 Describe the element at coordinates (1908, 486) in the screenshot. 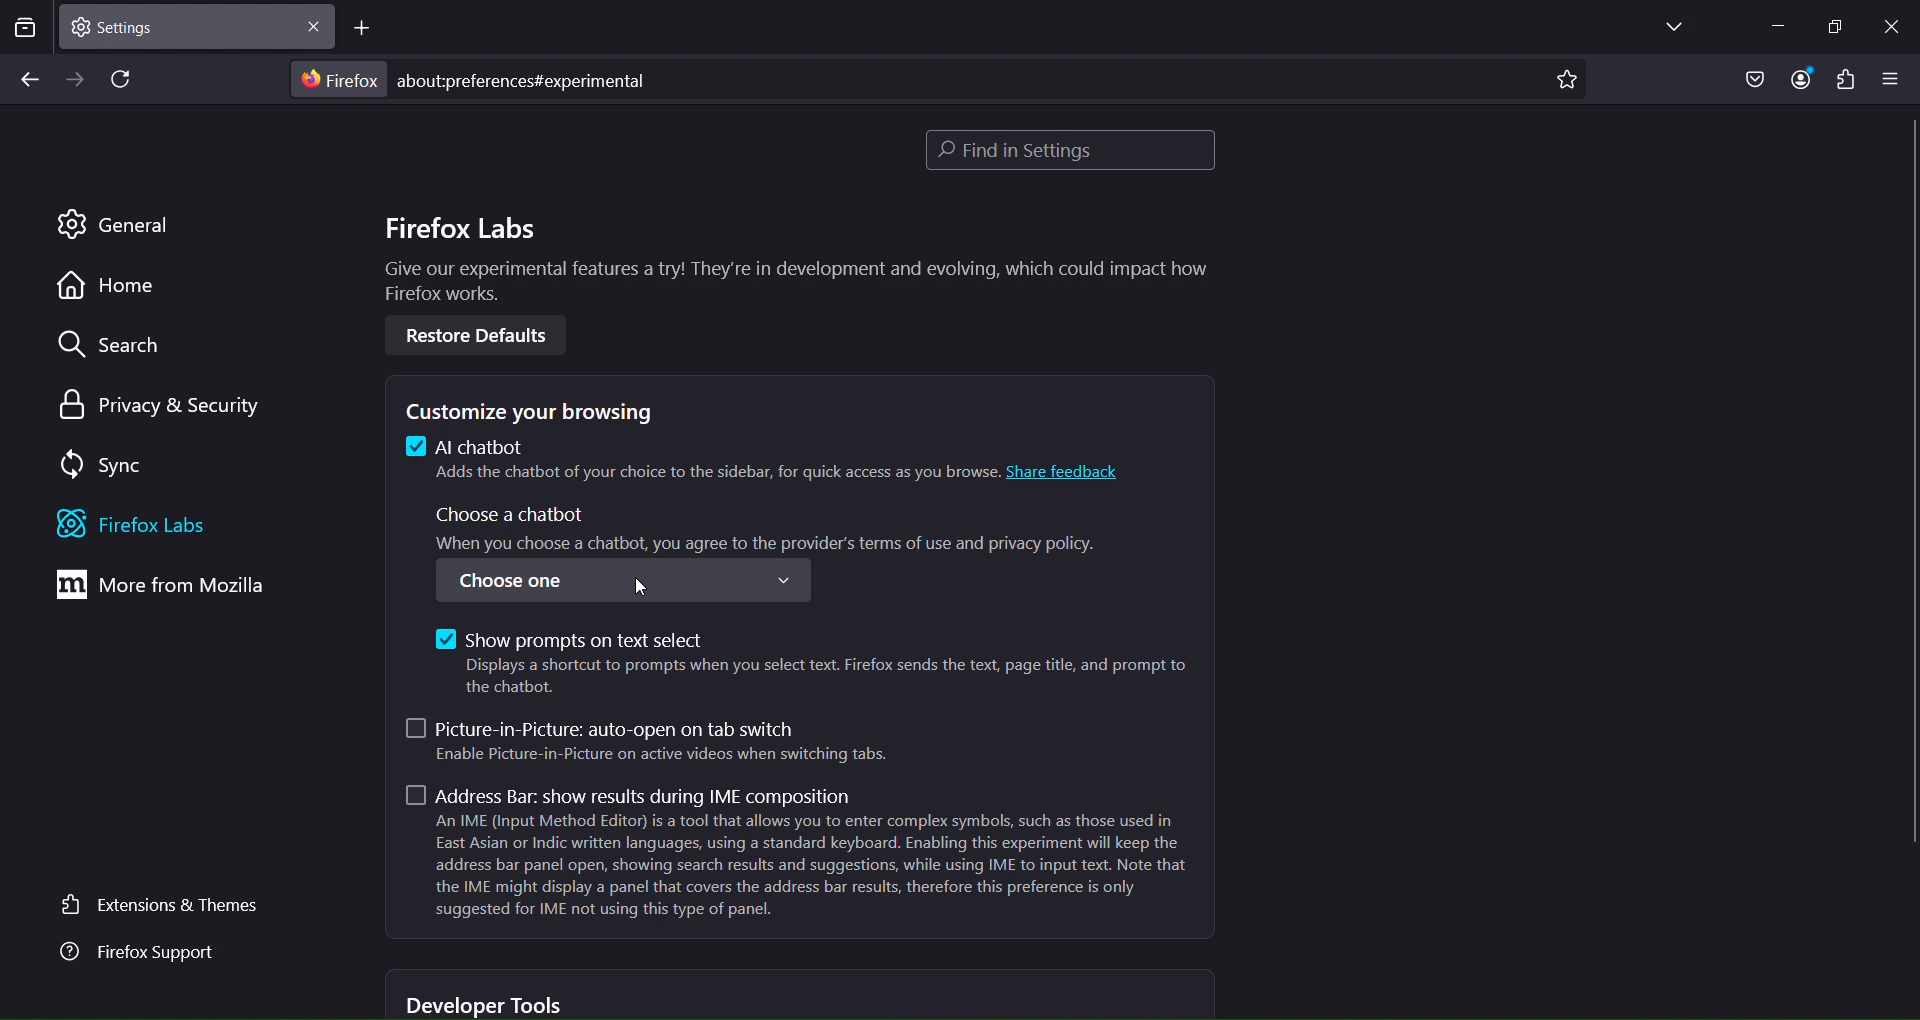

I see `scrollbar` at that location.